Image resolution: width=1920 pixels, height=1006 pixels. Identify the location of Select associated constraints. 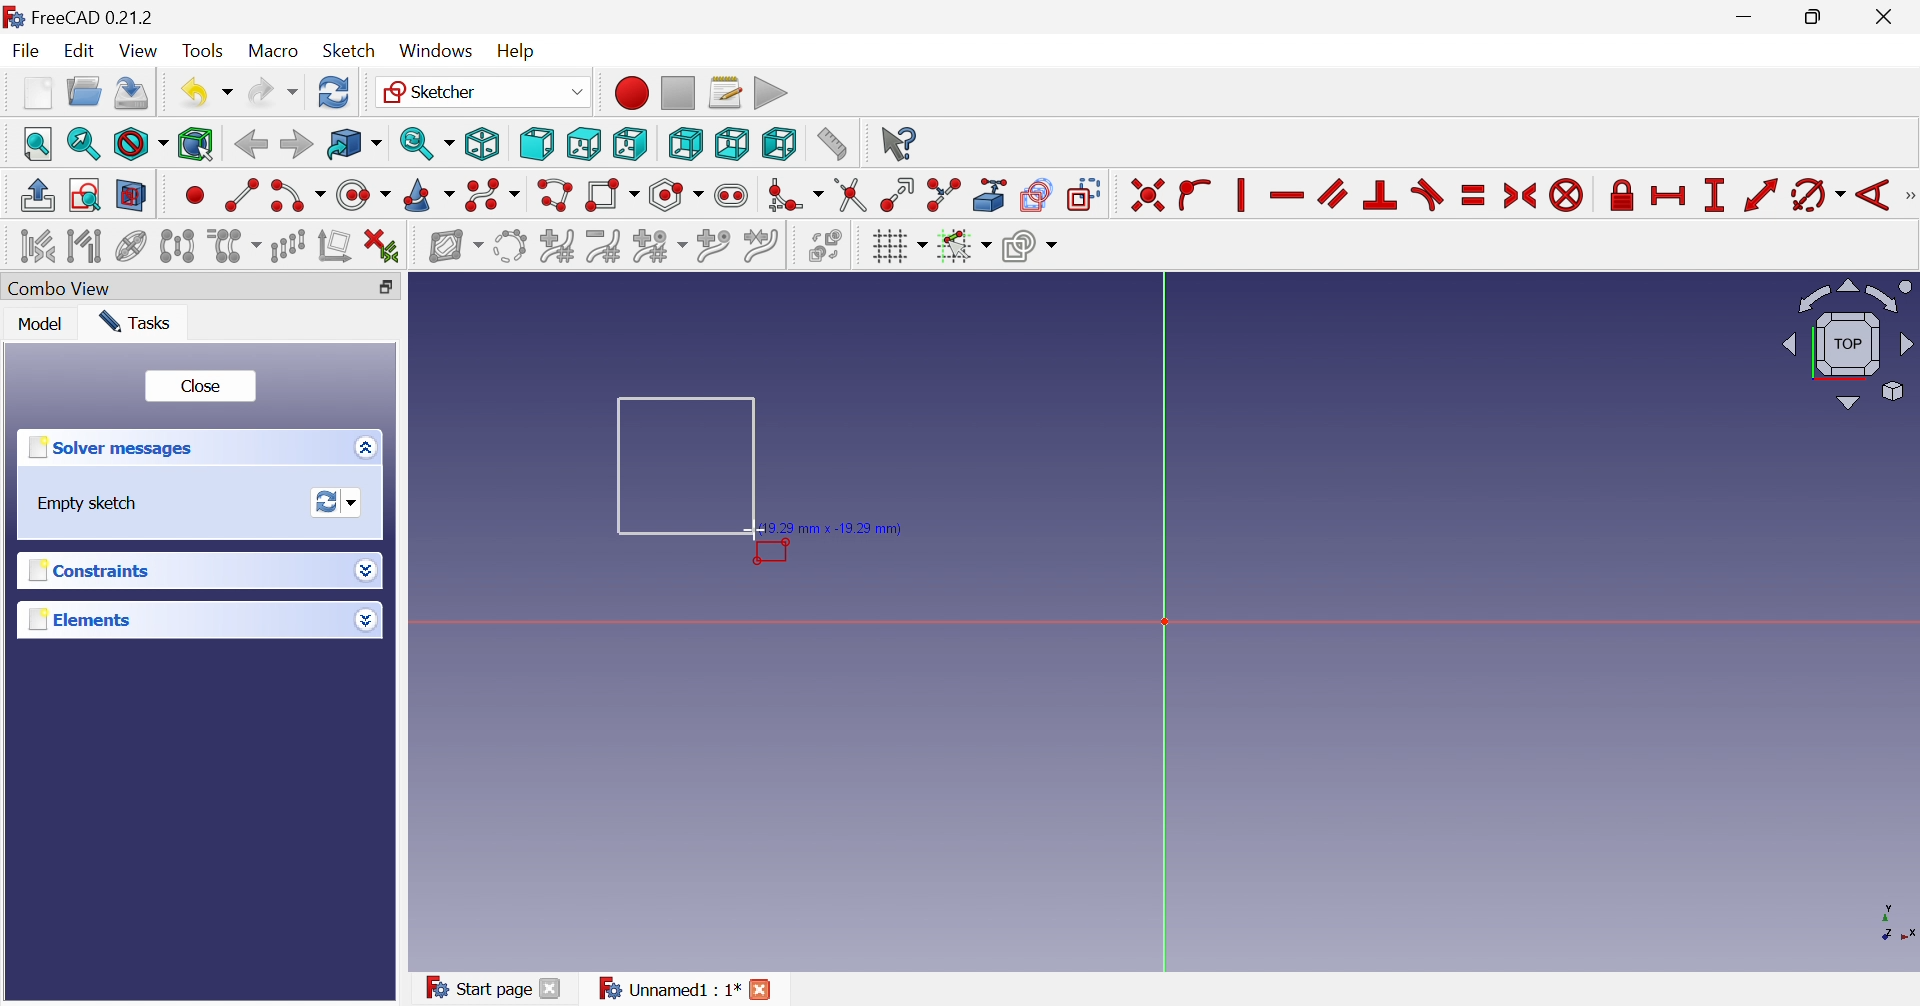
(36, 247).